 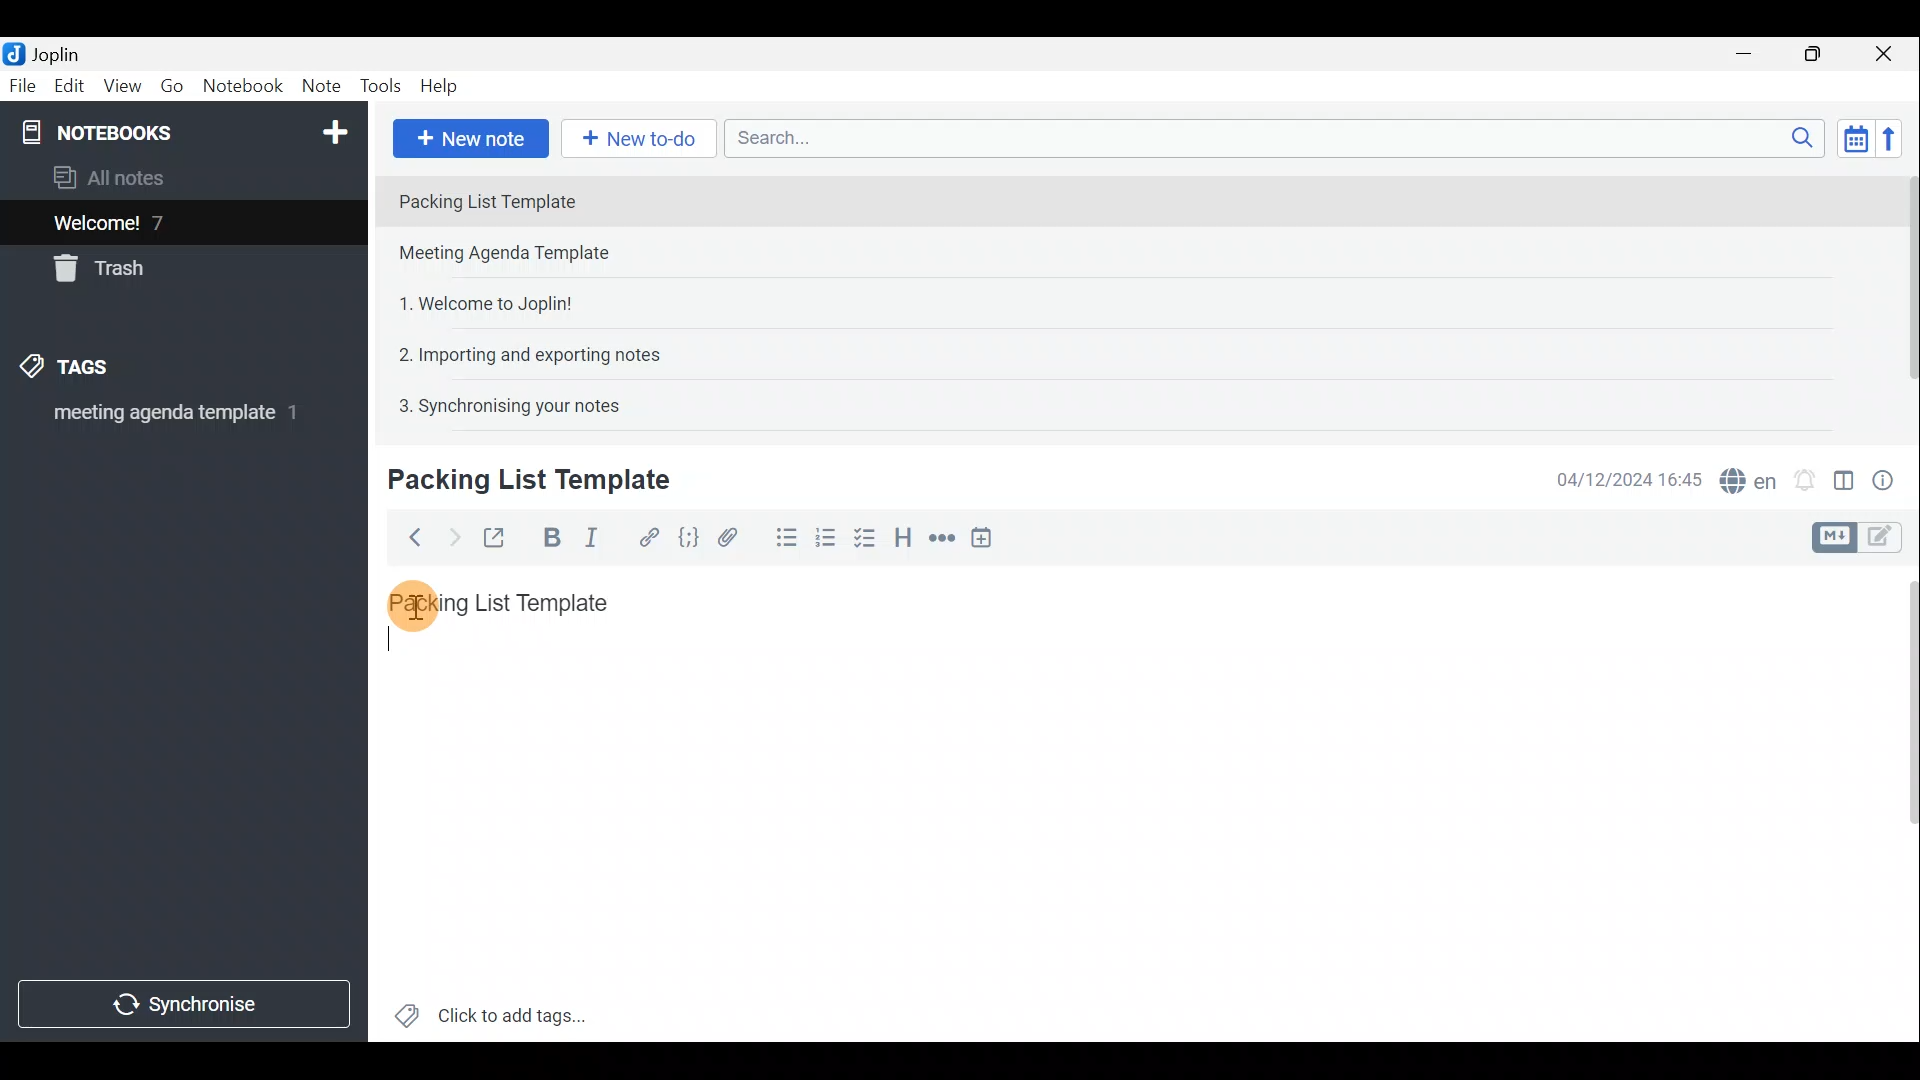 I want to click on All notes, so click(x=116, y=177).